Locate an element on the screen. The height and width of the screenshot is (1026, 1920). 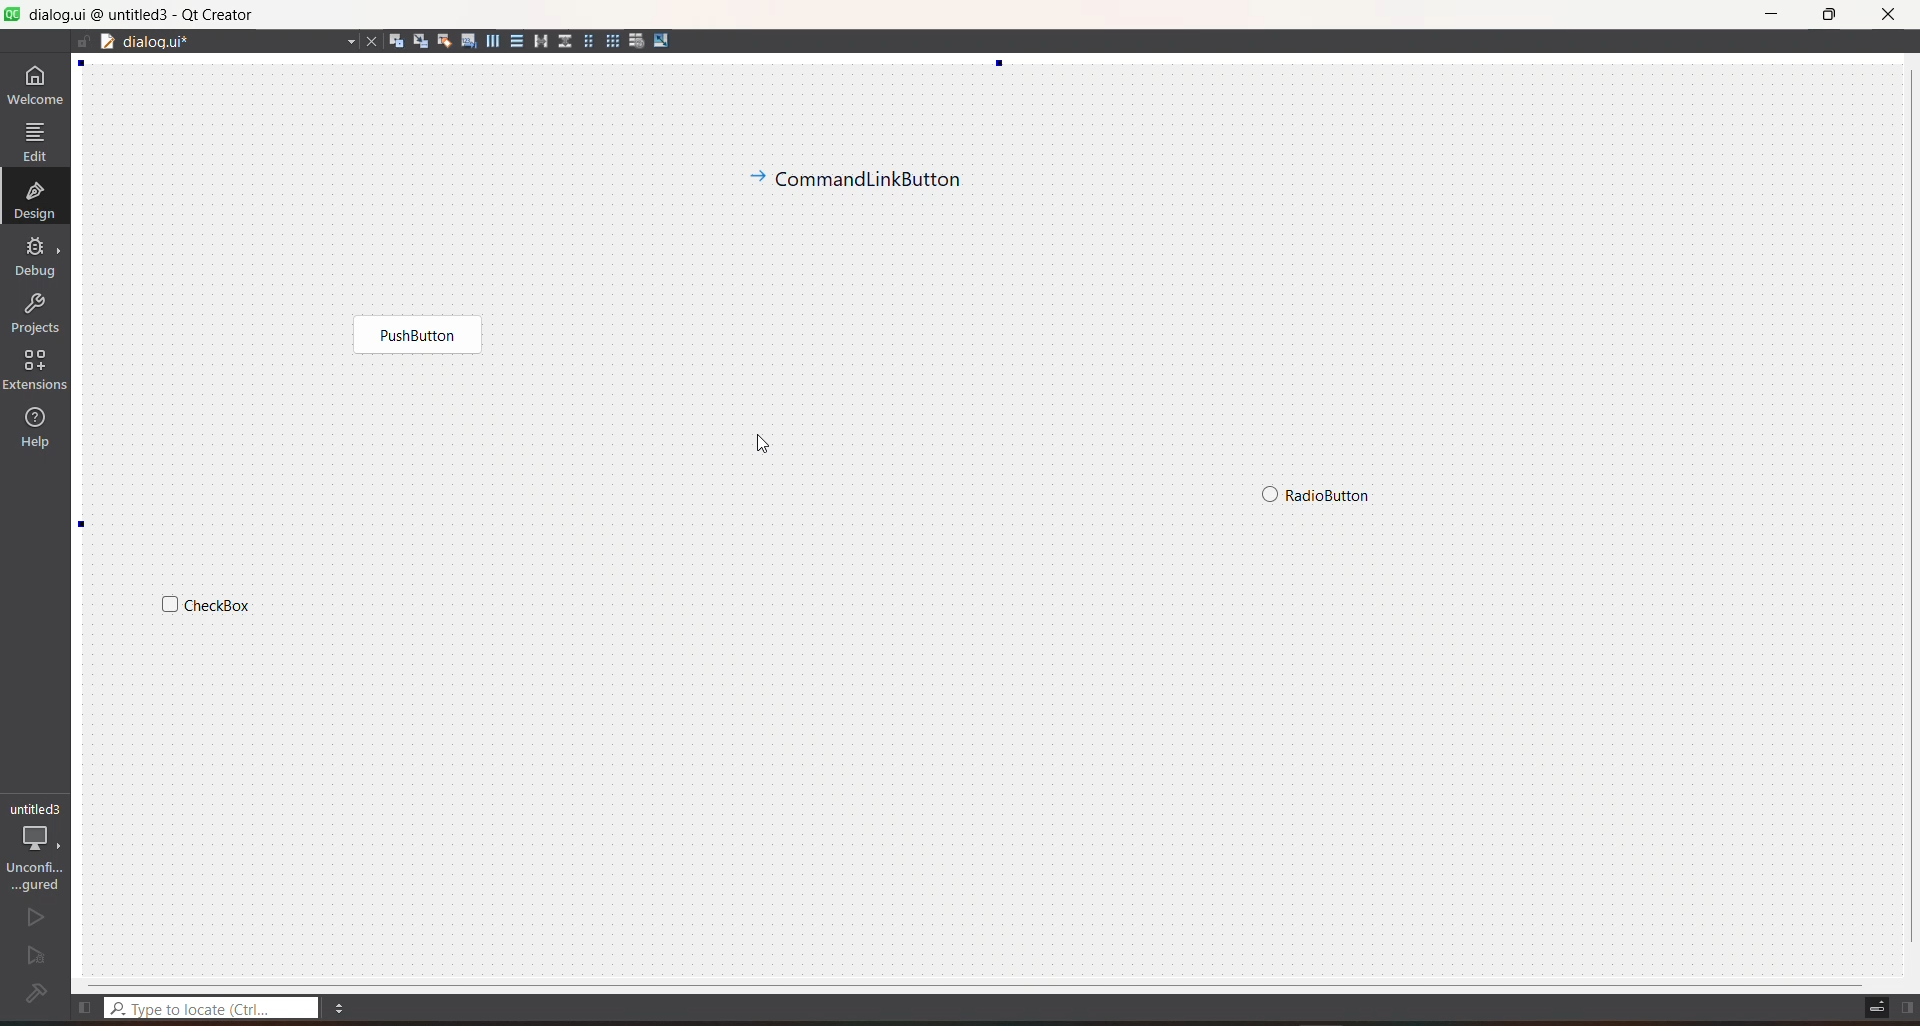
extensions is located at coordinates (35, 370).